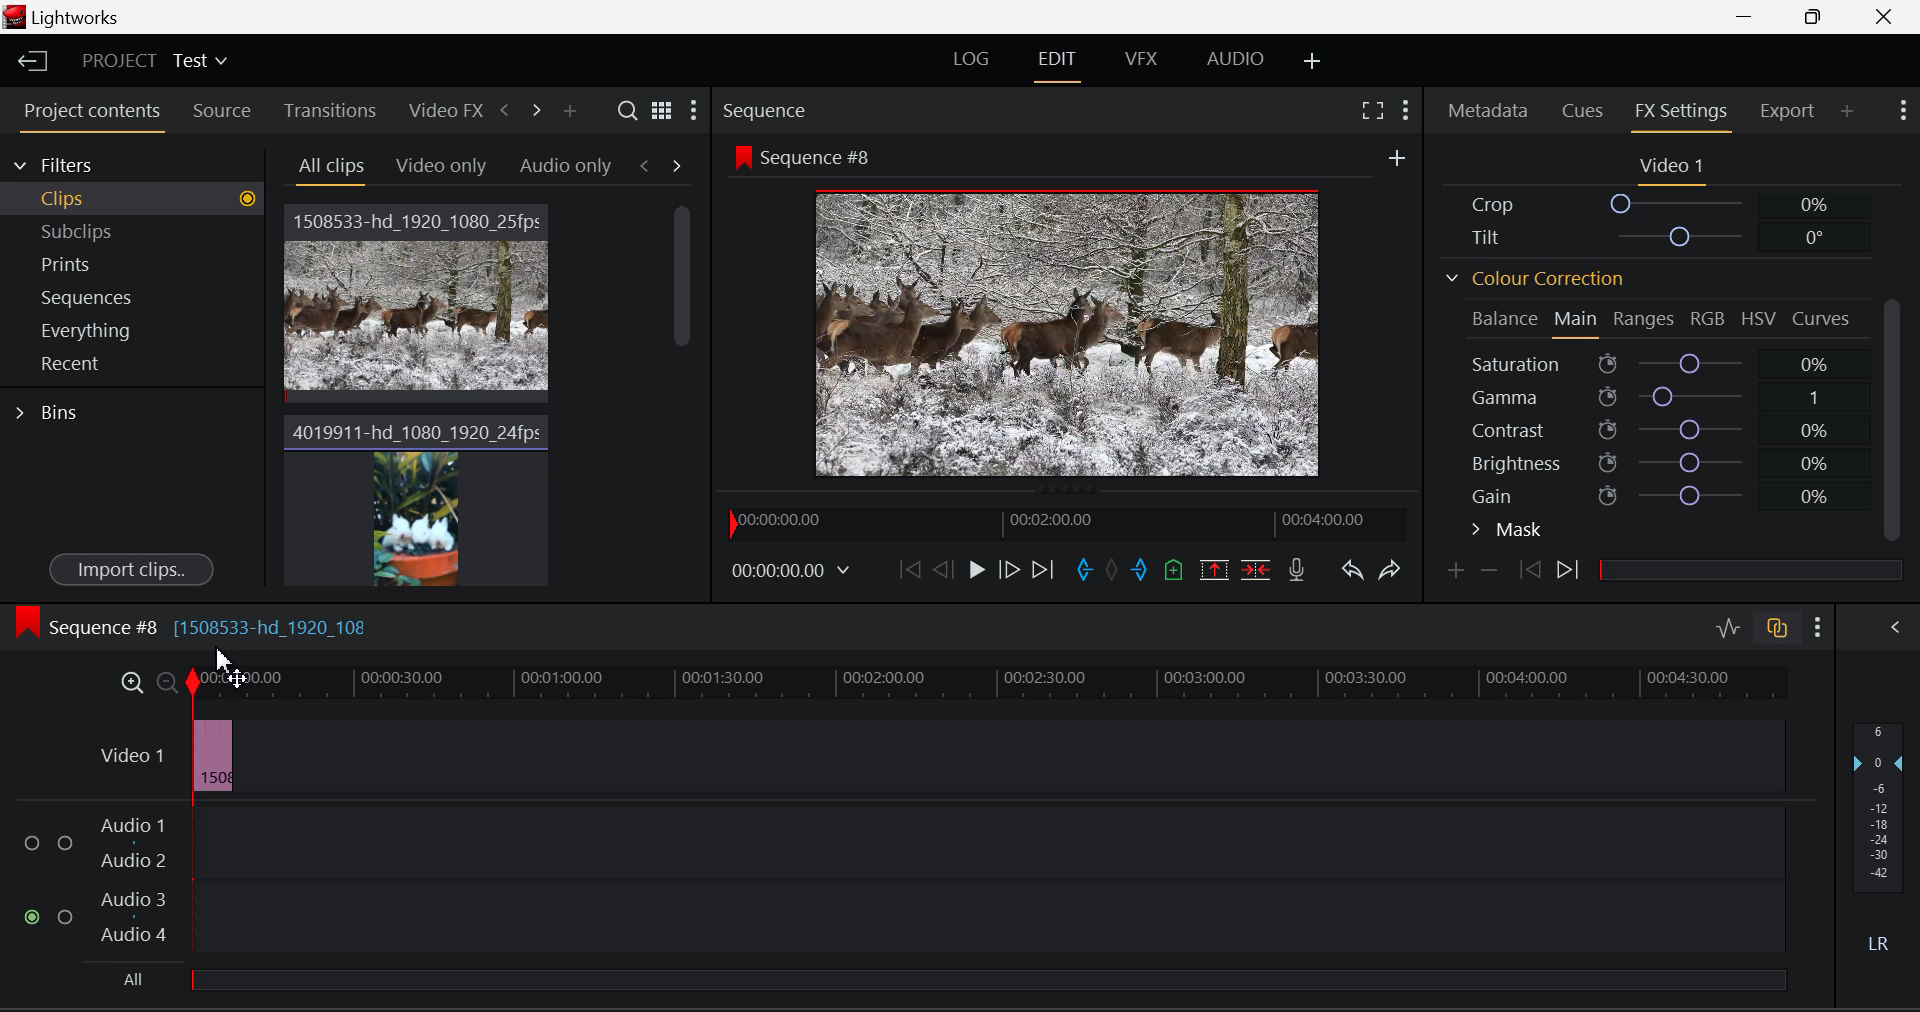  I want to click on Colour Correction Section, so click(1571, 278).